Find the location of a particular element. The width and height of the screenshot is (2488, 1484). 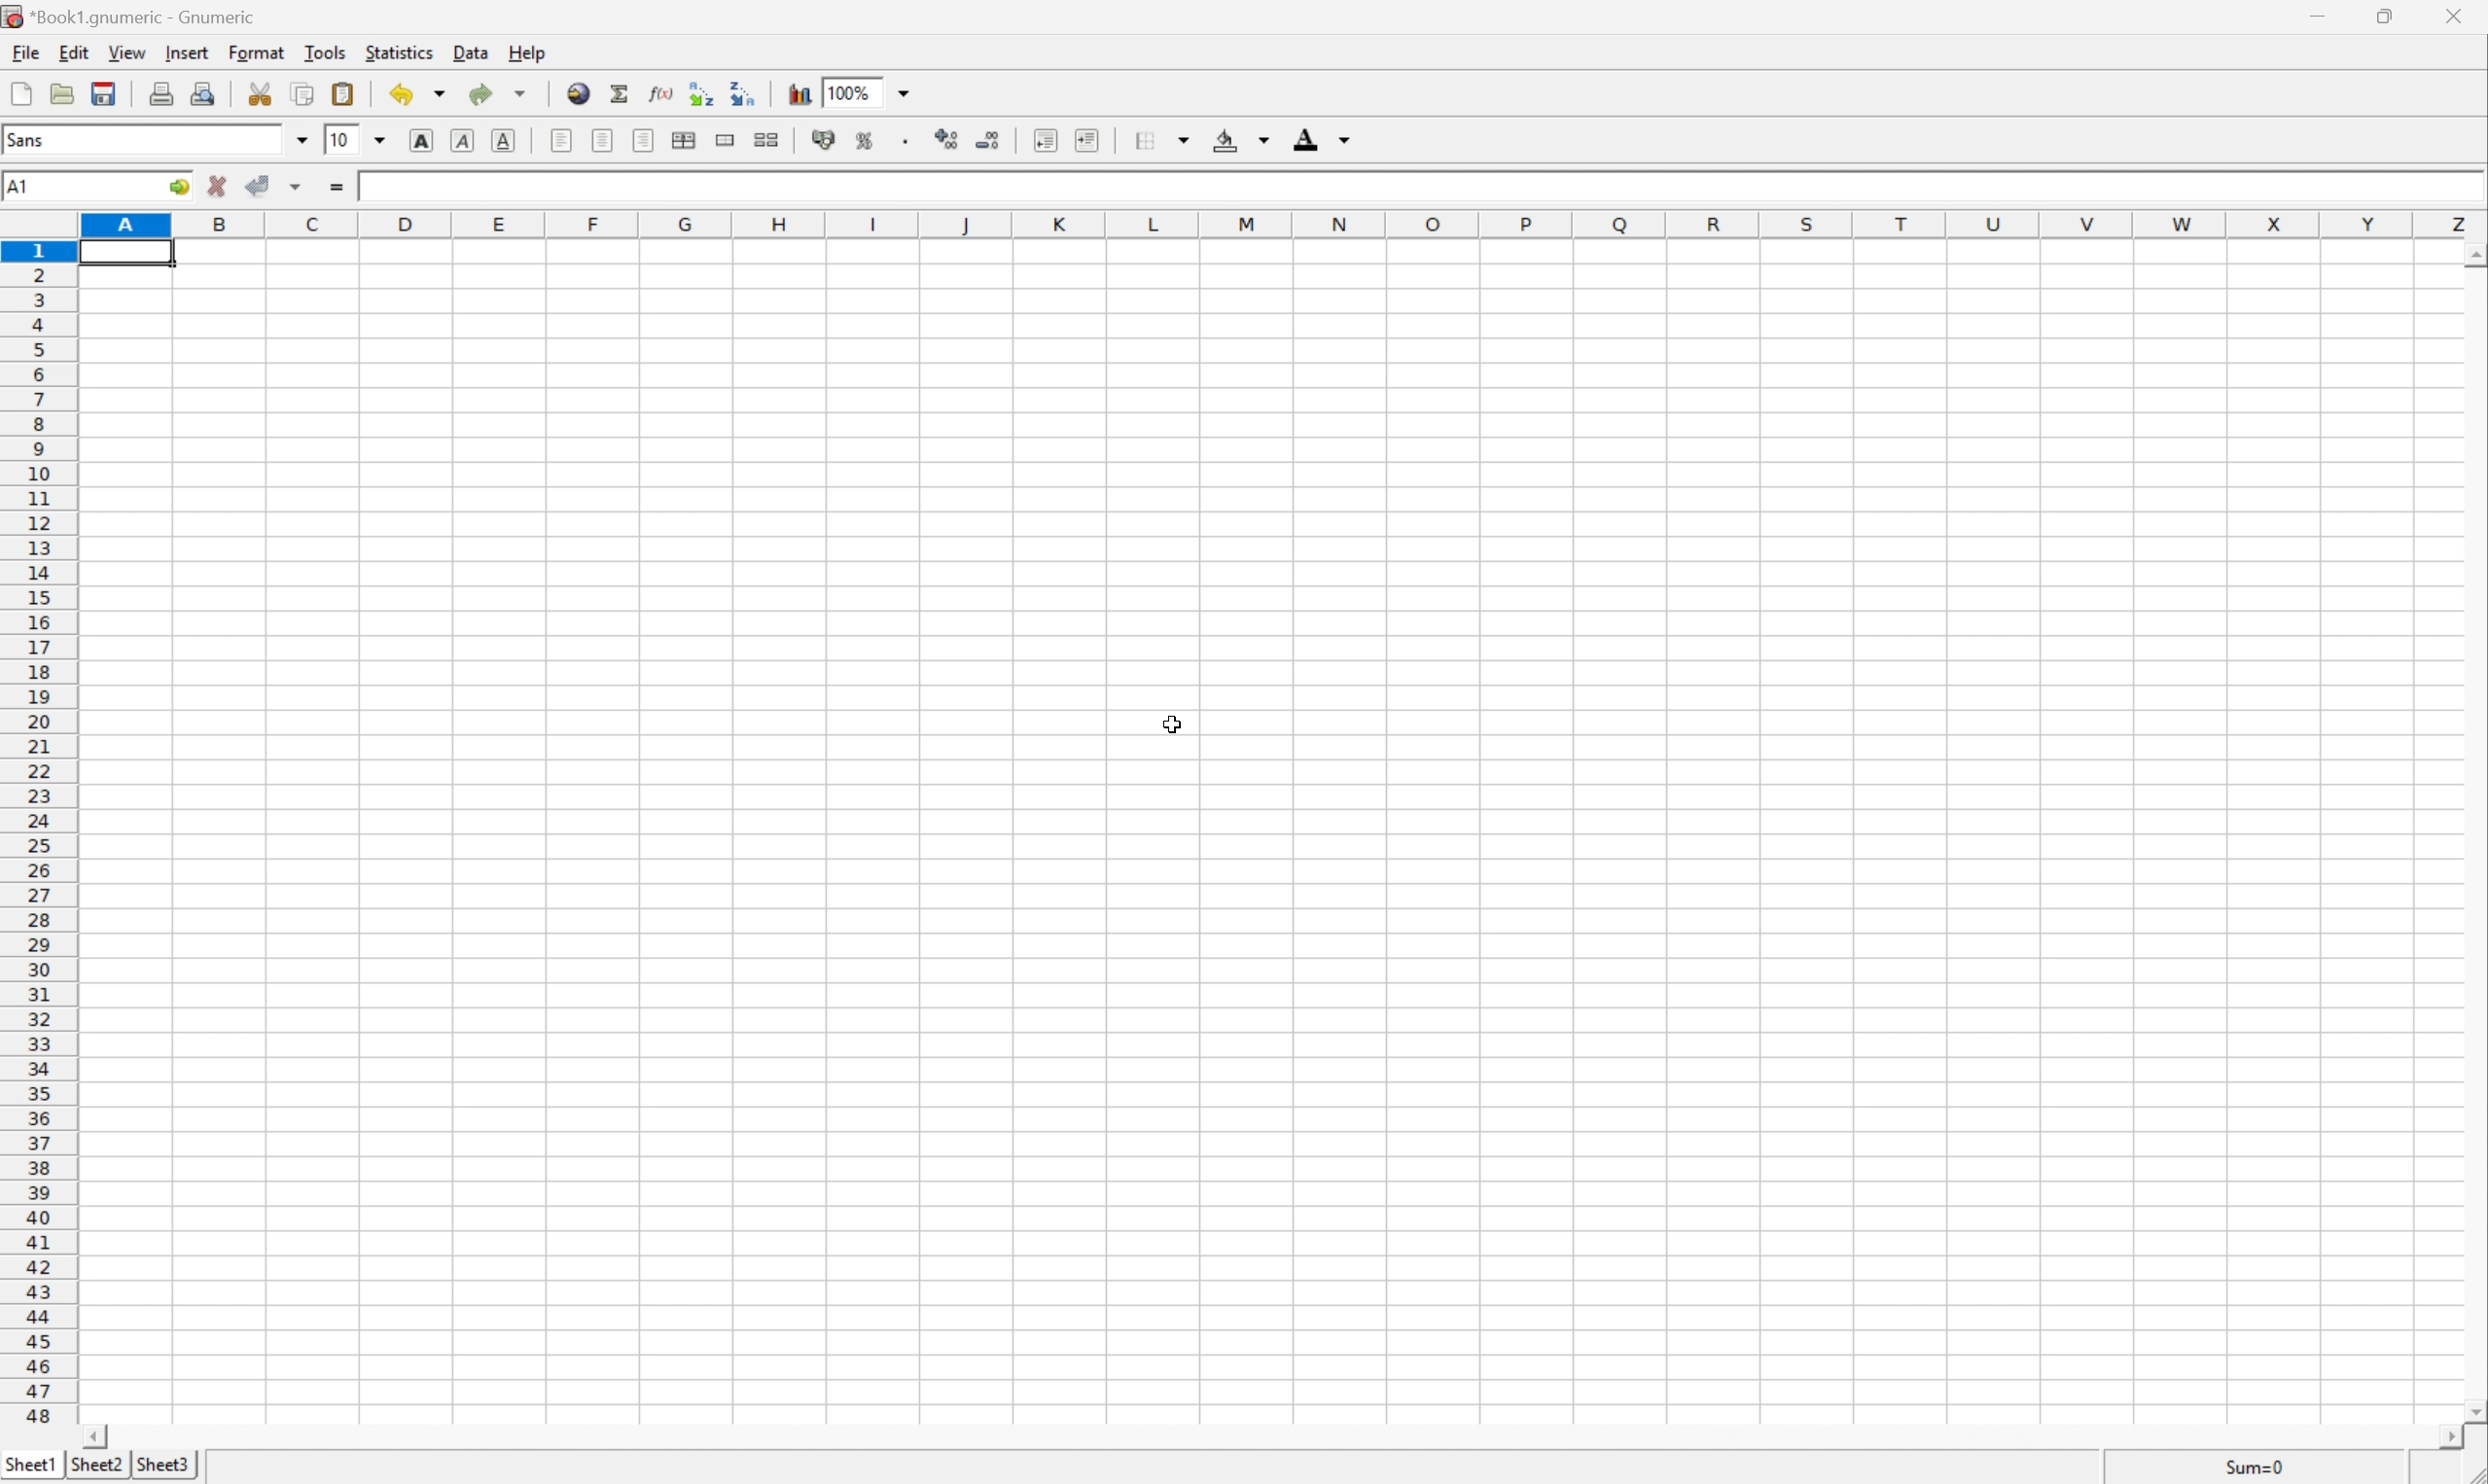

Format is located at coordinates (255, 51).